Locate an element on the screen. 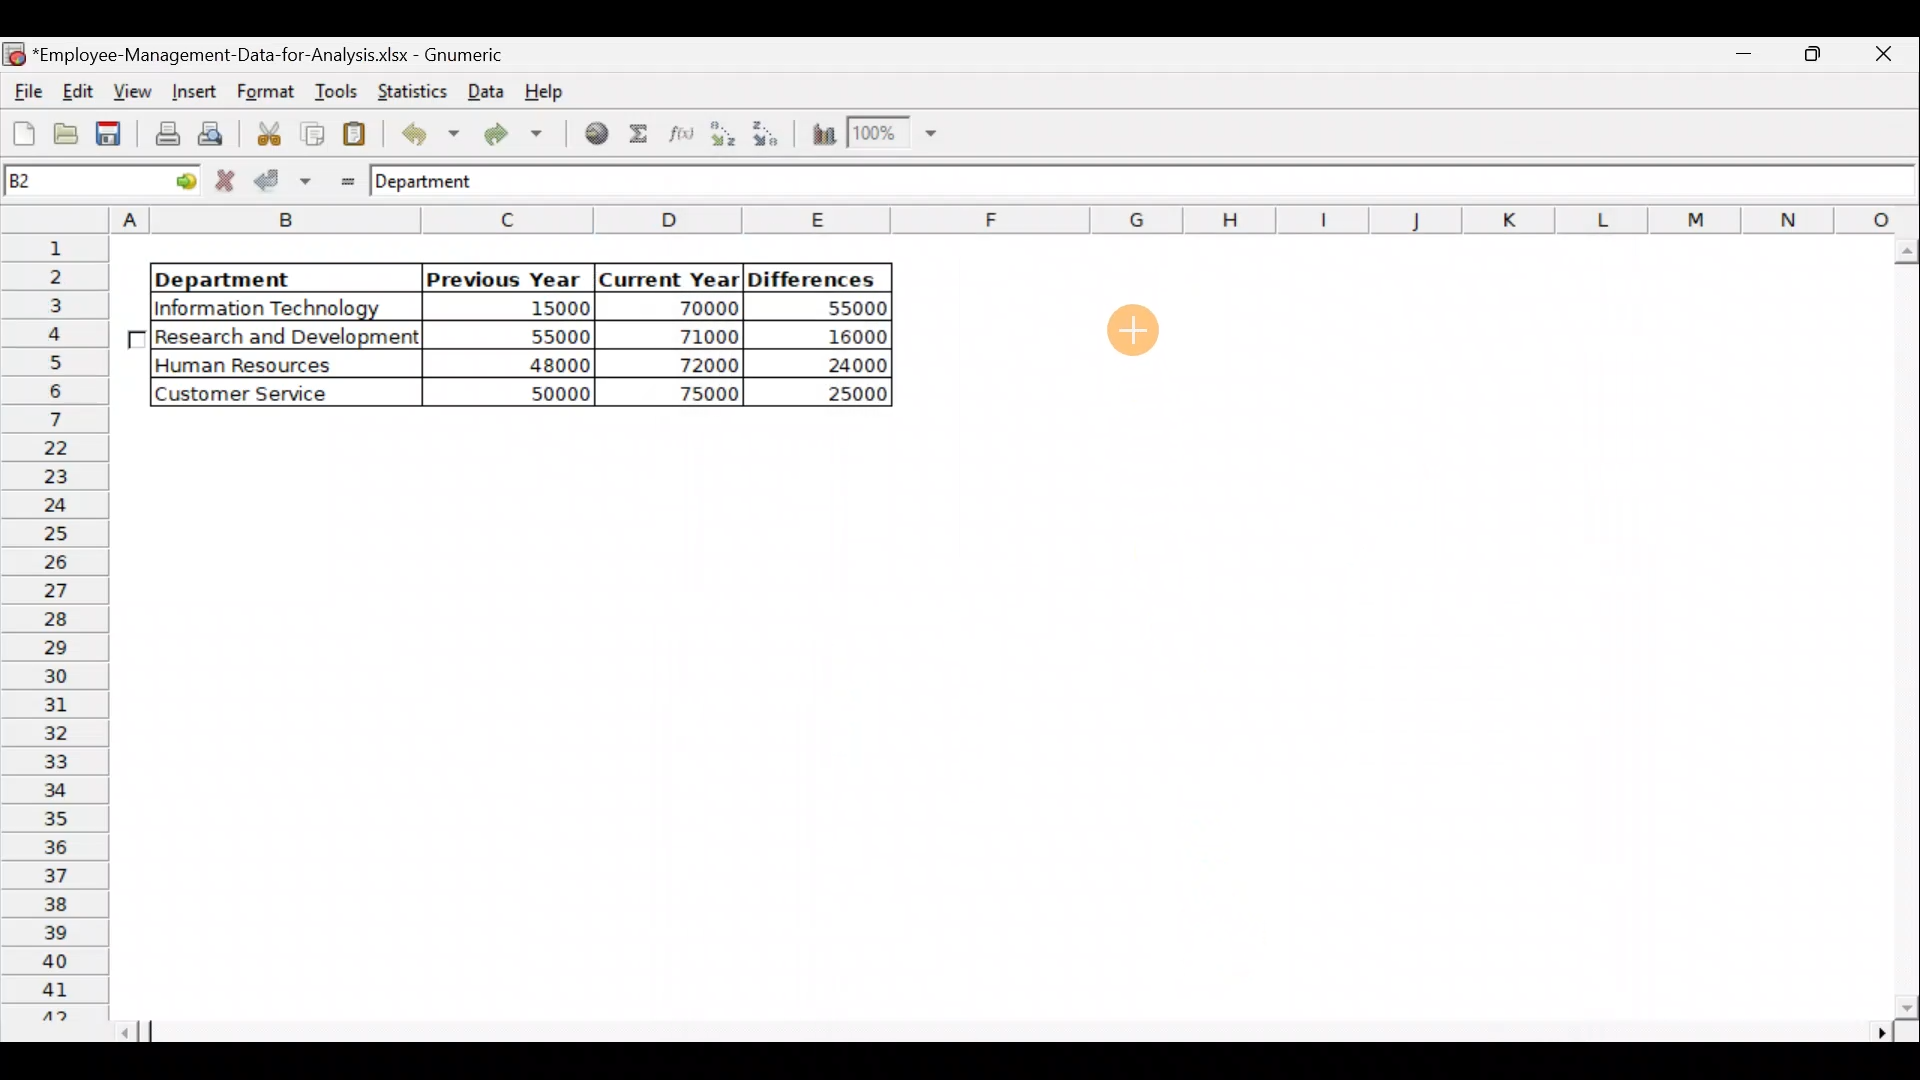  Statistics is located at coordinates (413, 90).